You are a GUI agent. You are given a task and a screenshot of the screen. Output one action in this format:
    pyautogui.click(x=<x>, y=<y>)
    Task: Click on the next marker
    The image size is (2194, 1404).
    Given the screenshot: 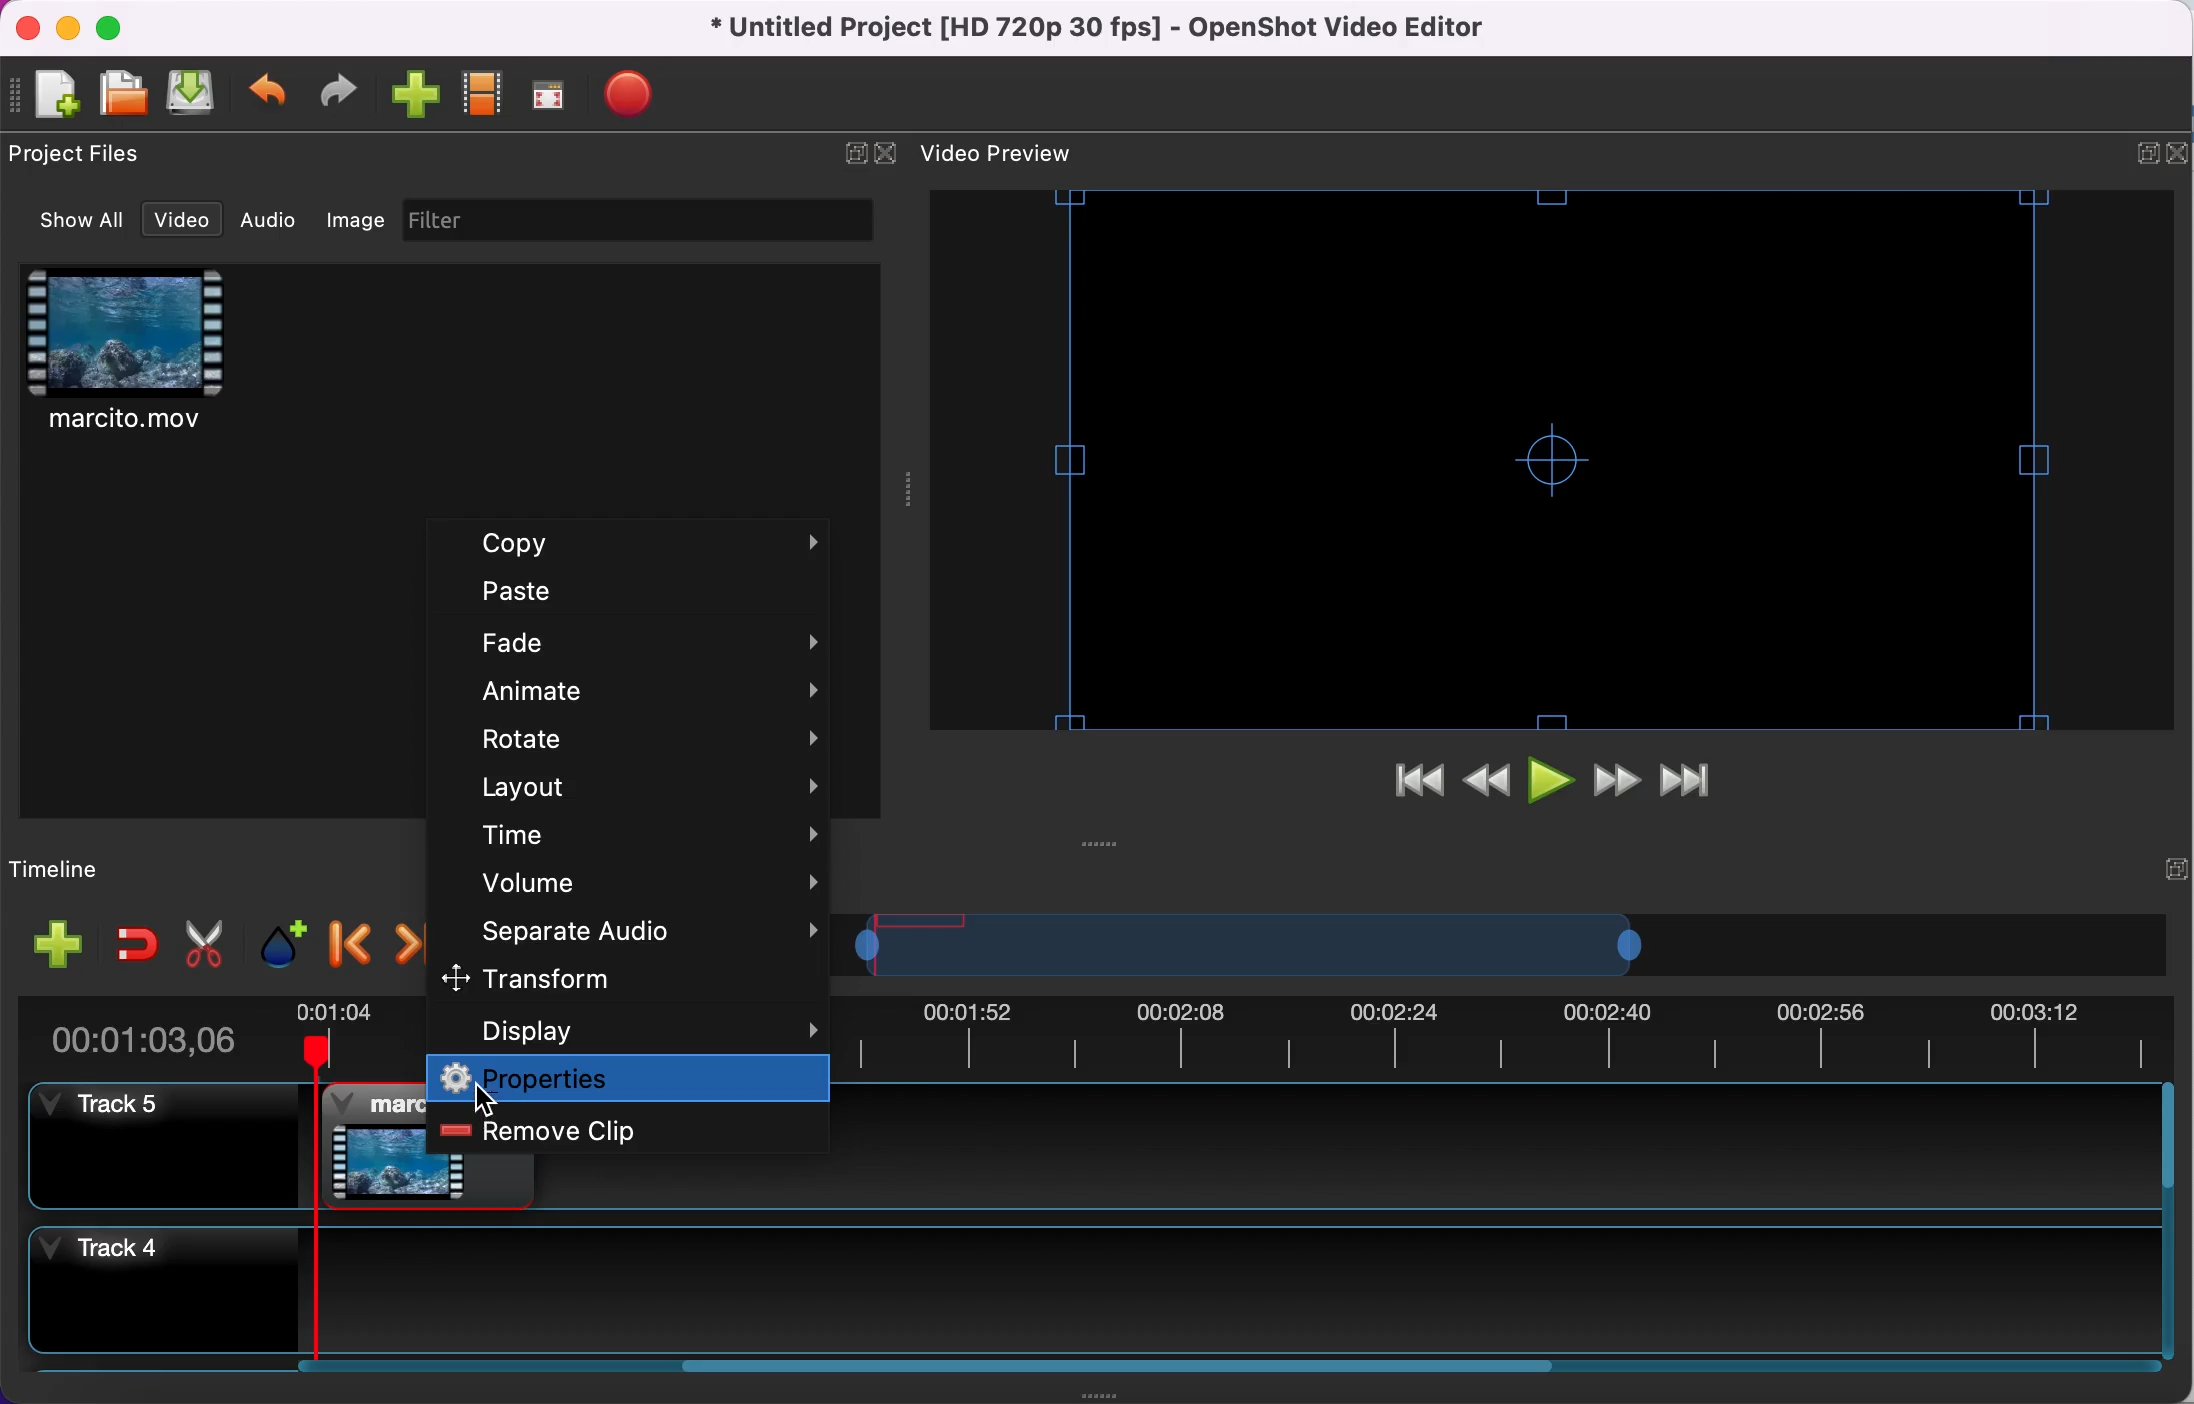 What is the action you would take?
    pyautogui.click(x=403, y=940)
    